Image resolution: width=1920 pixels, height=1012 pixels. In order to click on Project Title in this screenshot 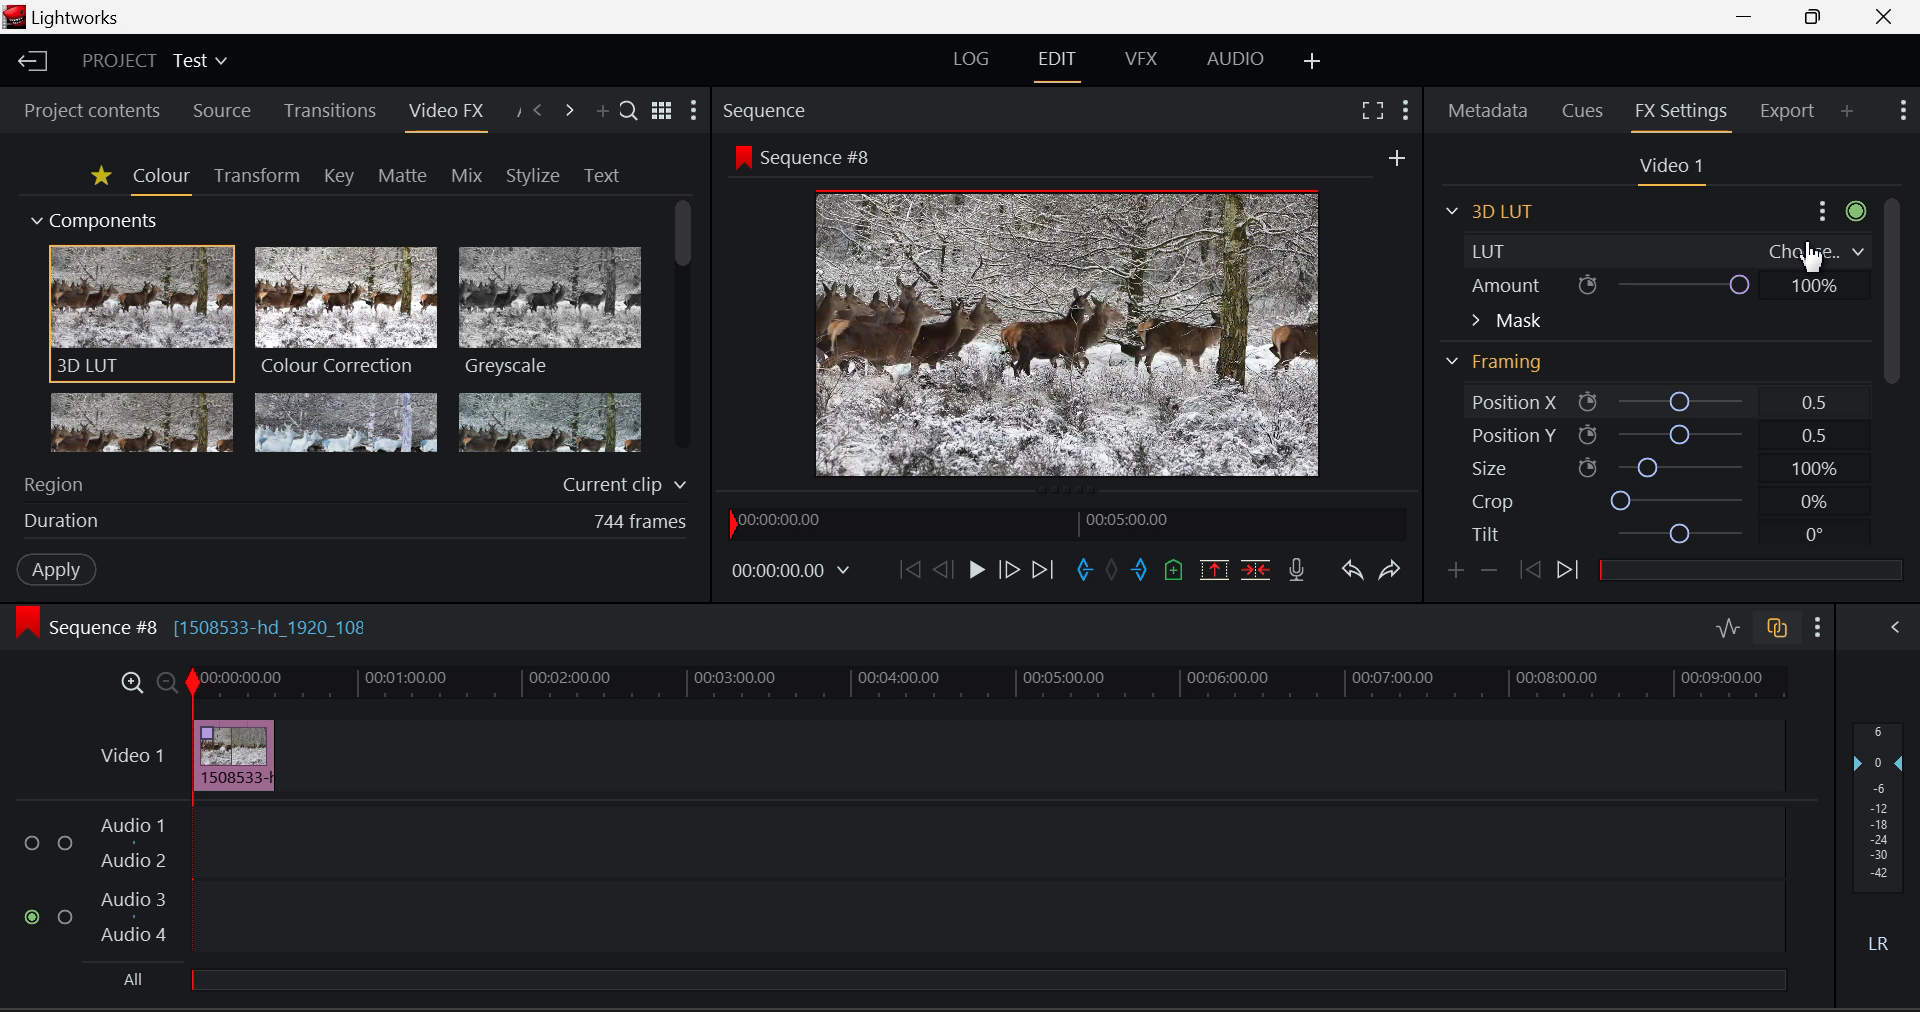, I will do `click(156, 59)`.